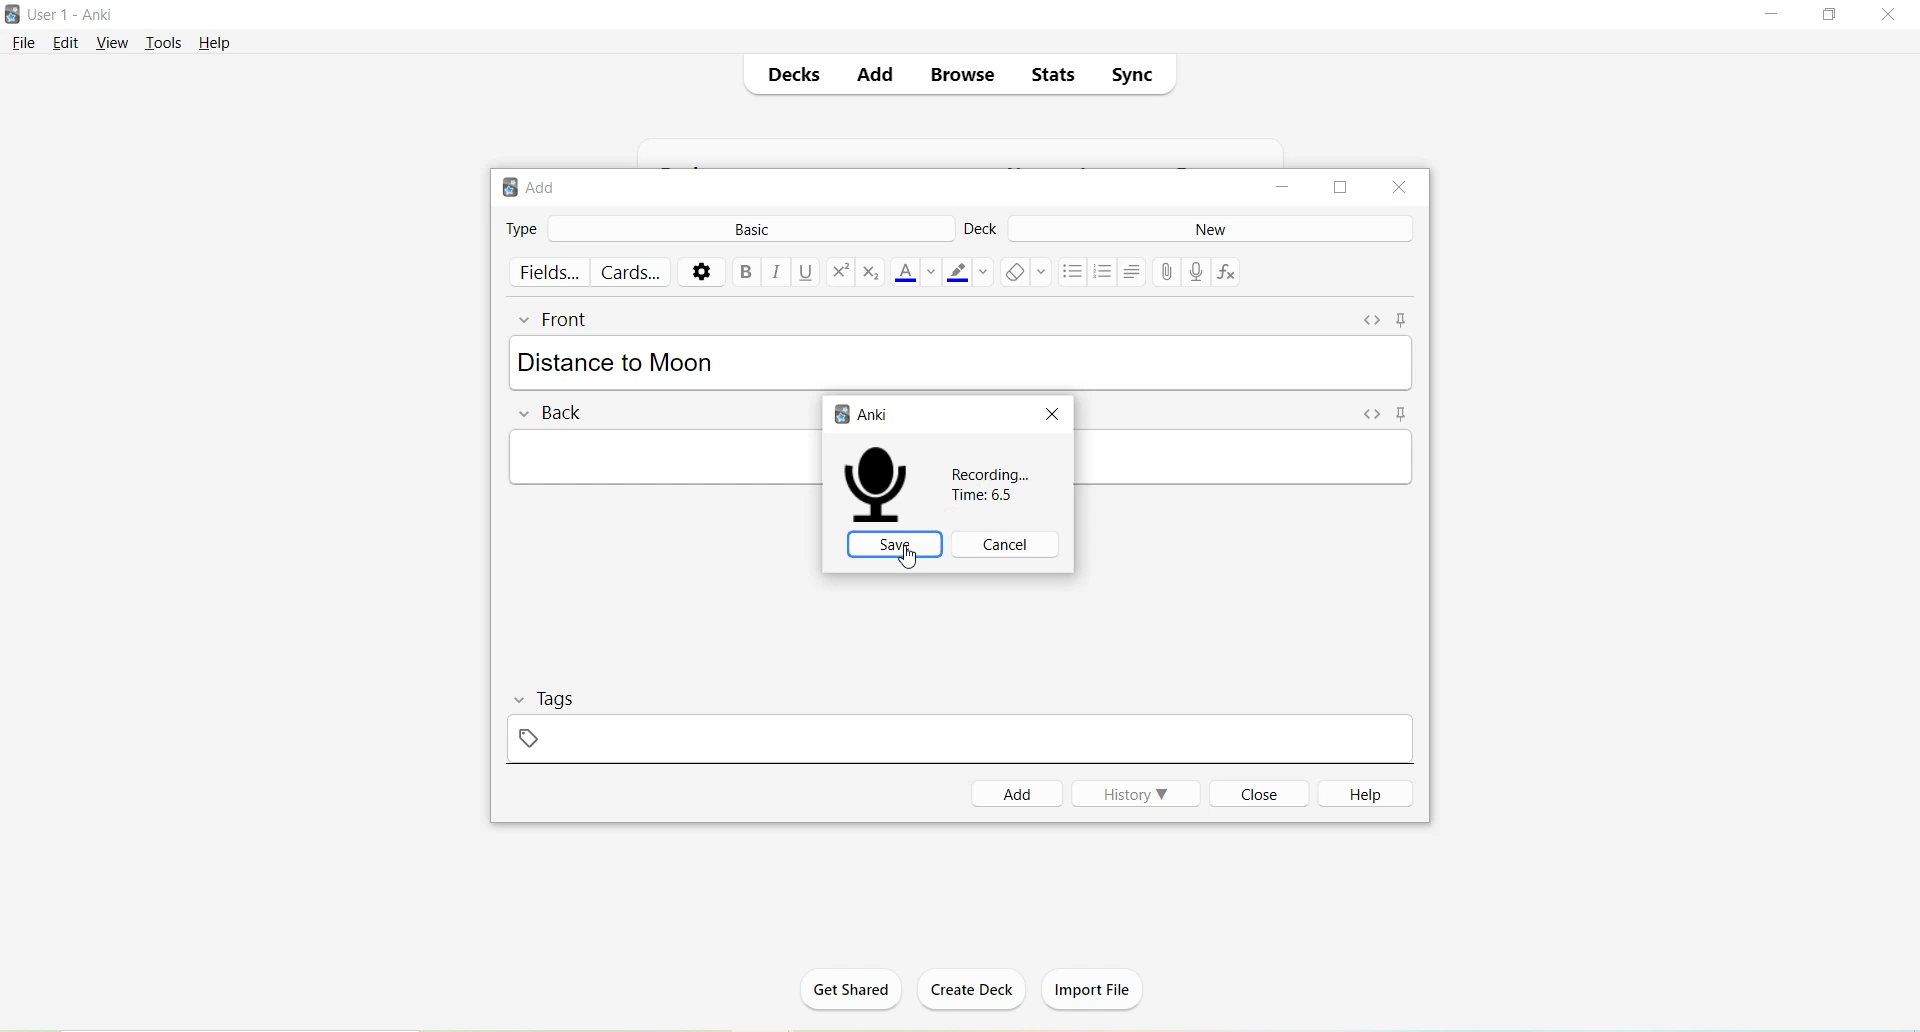 The image size is (1920, 1032). I want to click on Fields.., so click(550, 272).